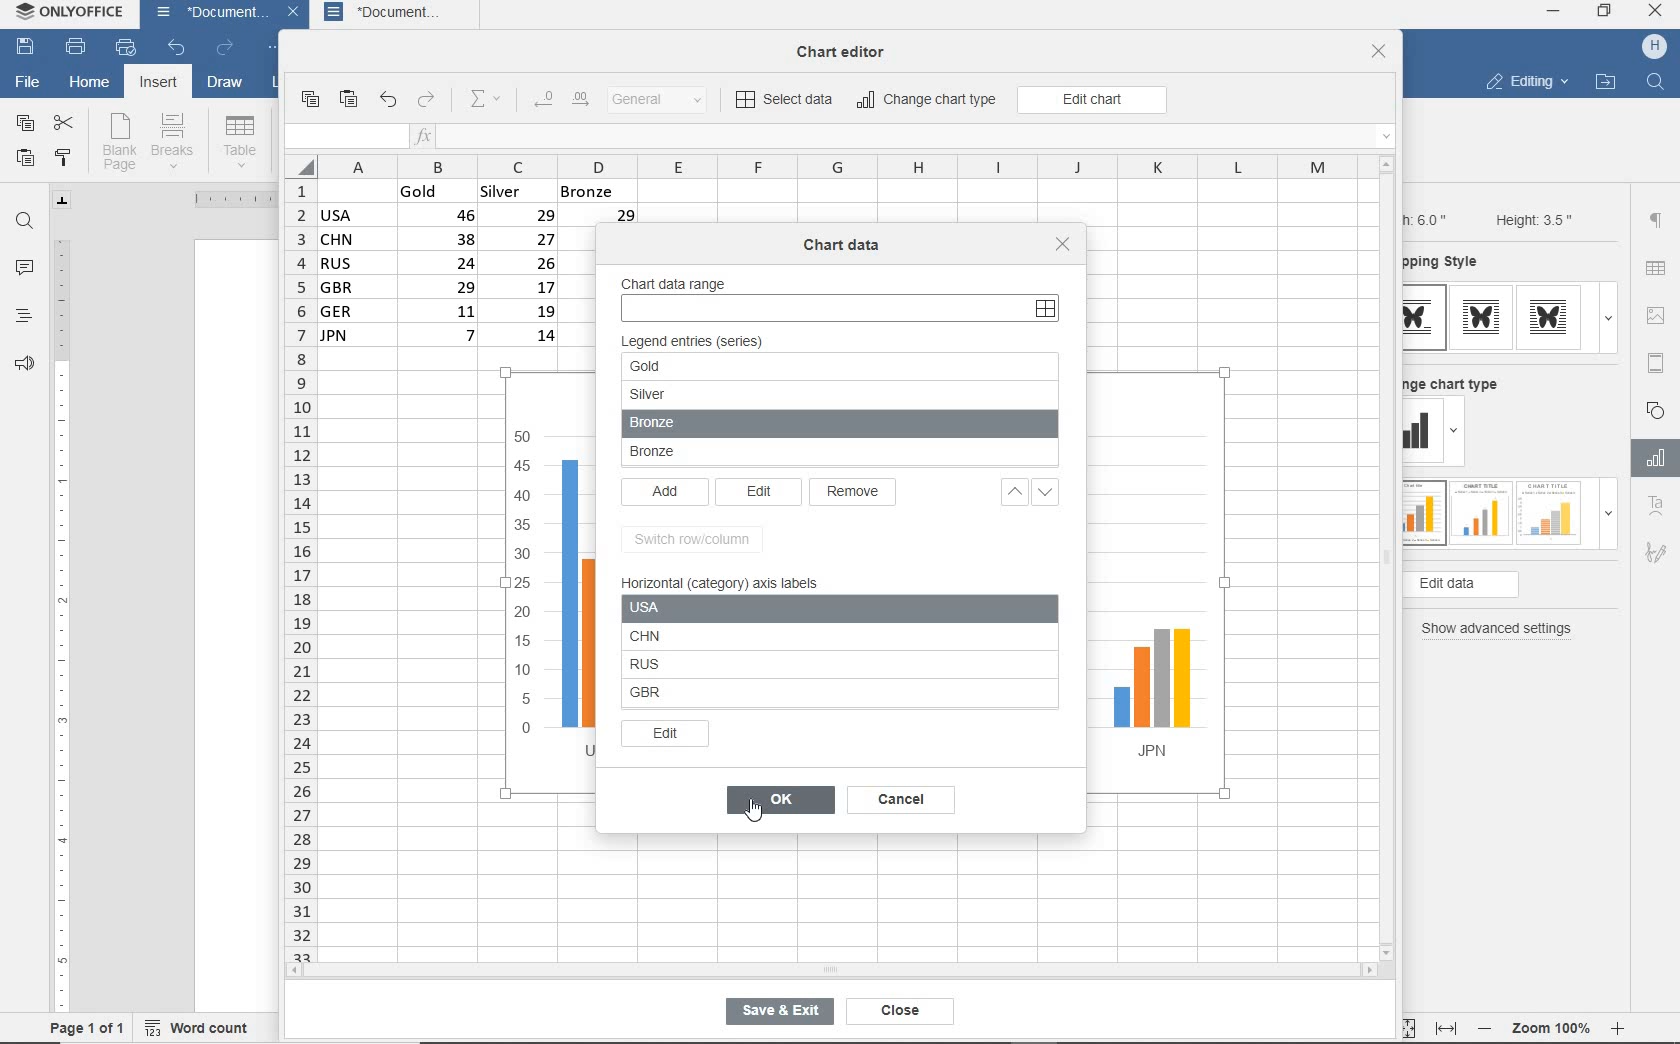  Describe the element at coordinates (309, 100) in the screenshot. I see `copy` at that location.